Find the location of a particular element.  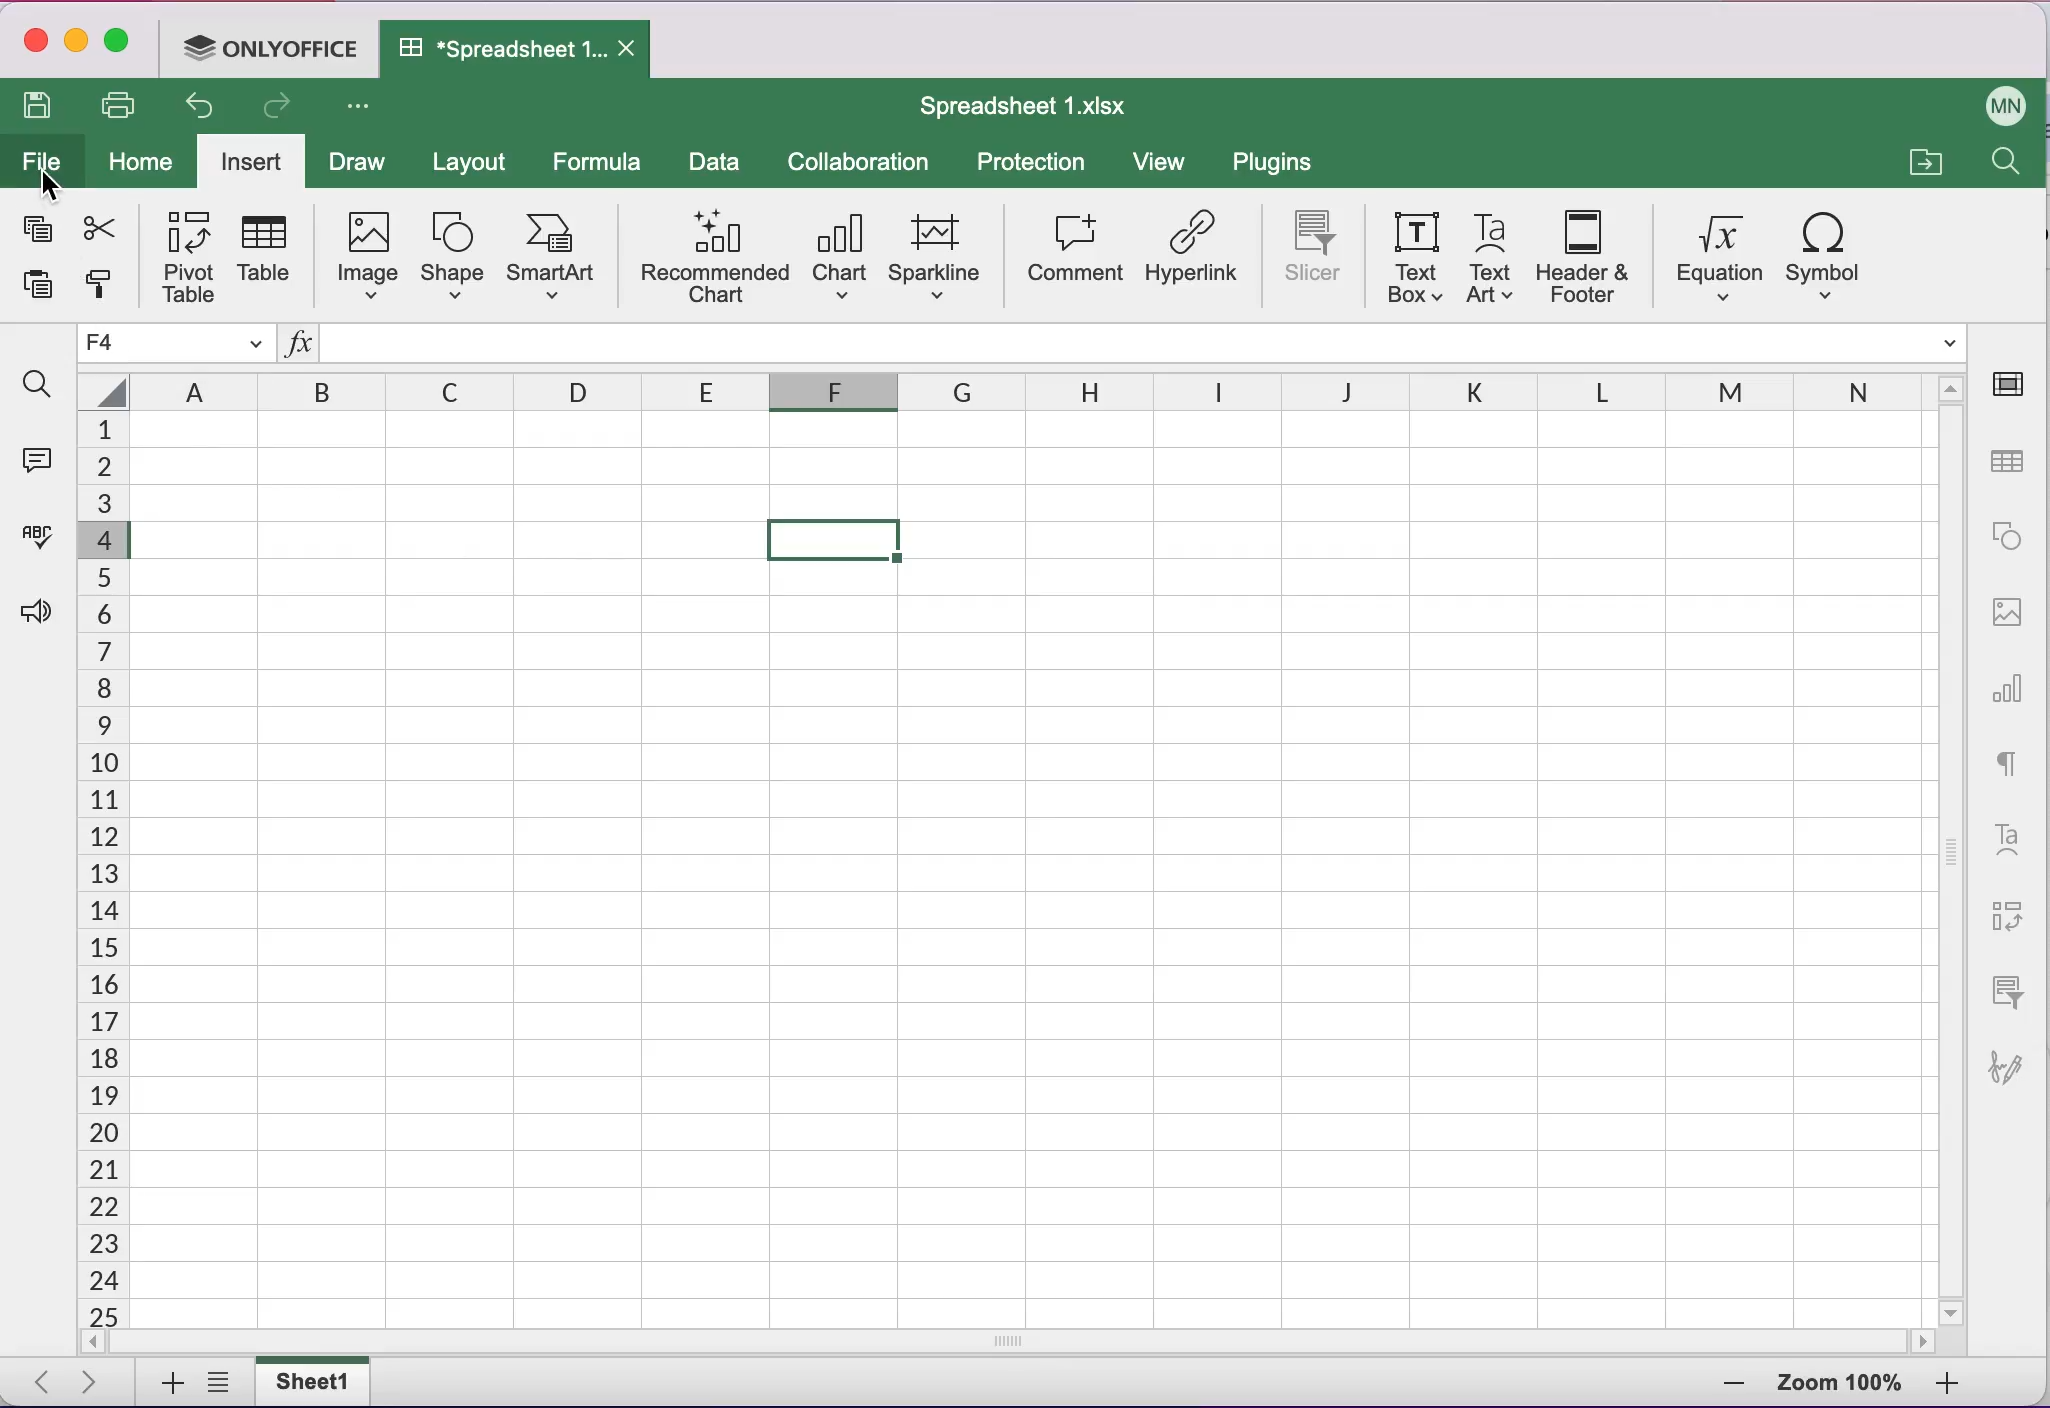

user is located at coordinates (2003, 105).